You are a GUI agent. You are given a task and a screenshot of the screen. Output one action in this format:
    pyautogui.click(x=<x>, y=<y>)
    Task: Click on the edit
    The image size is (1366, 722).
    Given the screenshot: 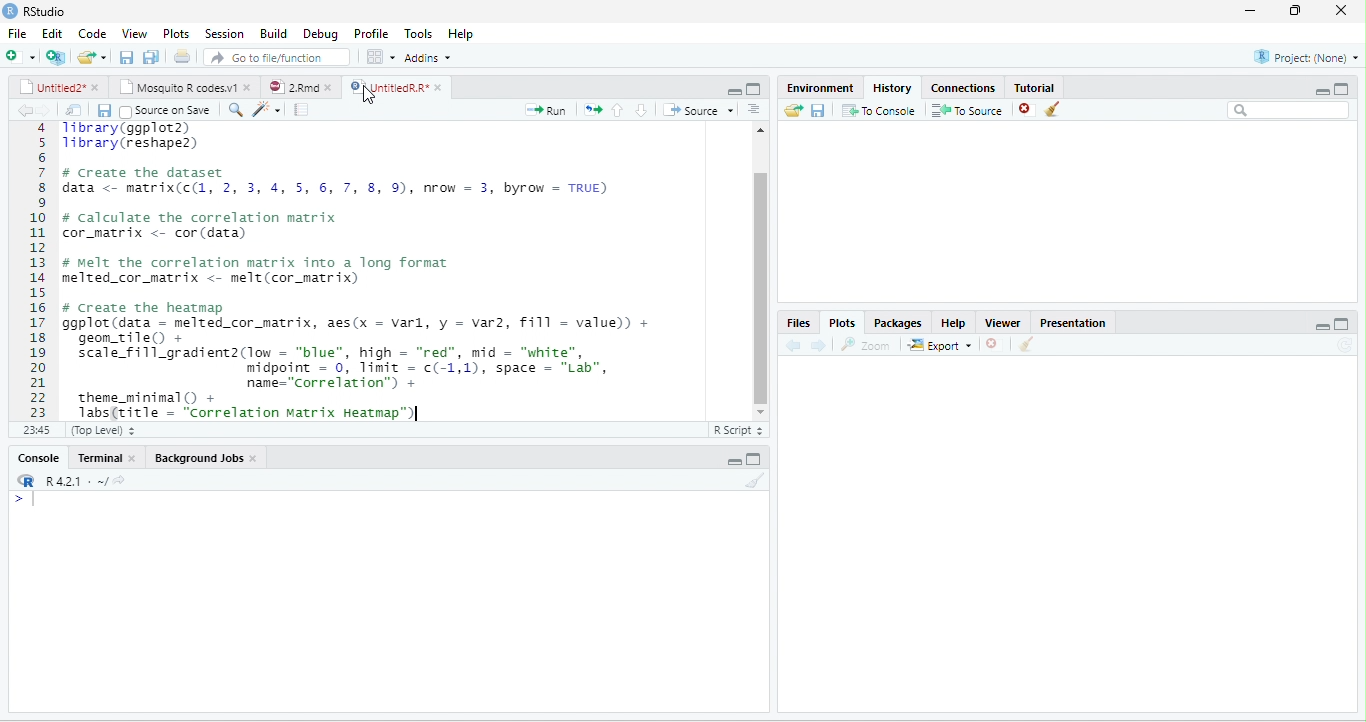 What is the action you would take?
    pyautogui.click(x=52, y=34)
    